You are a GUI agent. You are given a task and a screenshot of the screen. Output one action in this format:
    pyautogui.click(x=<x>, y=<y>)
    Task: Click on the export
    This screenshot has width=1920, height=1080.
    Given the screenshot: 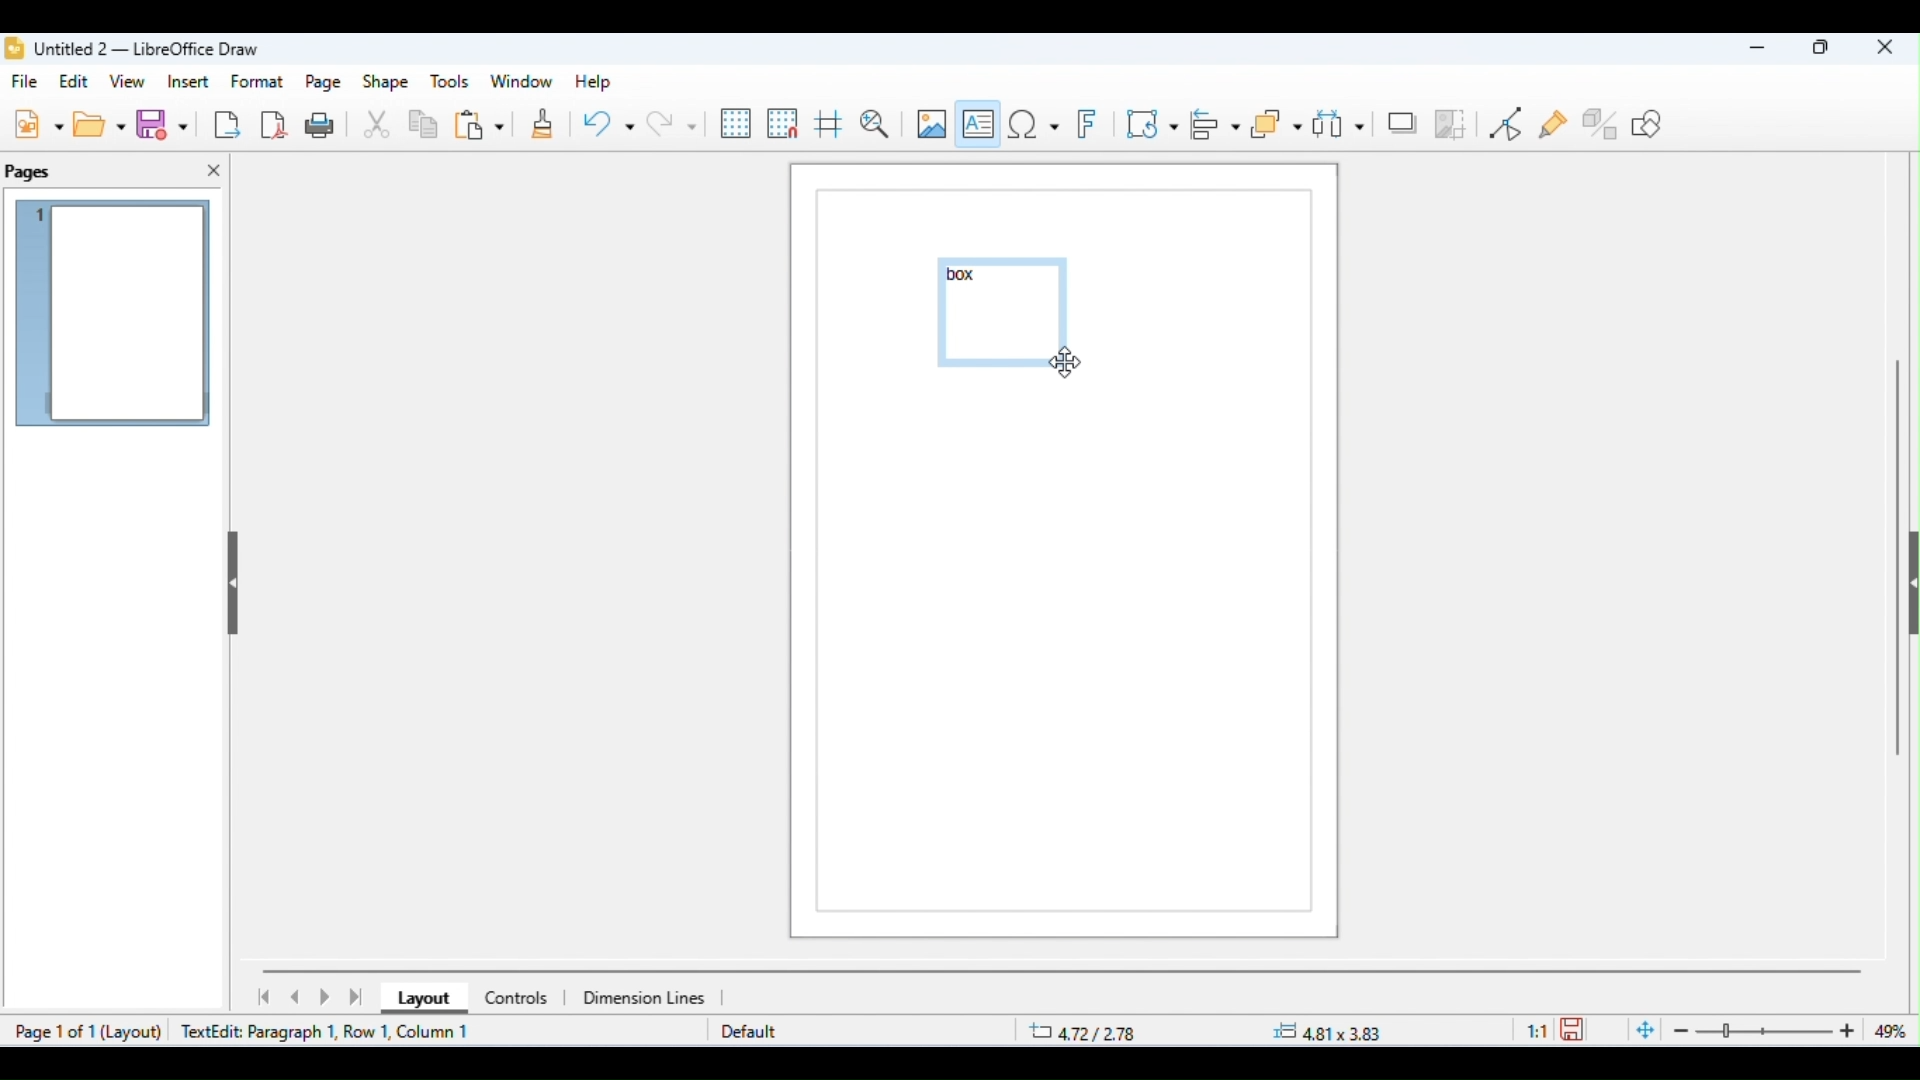 What is the action you would take?
    pyautogui.click(x=226, y=124)
    